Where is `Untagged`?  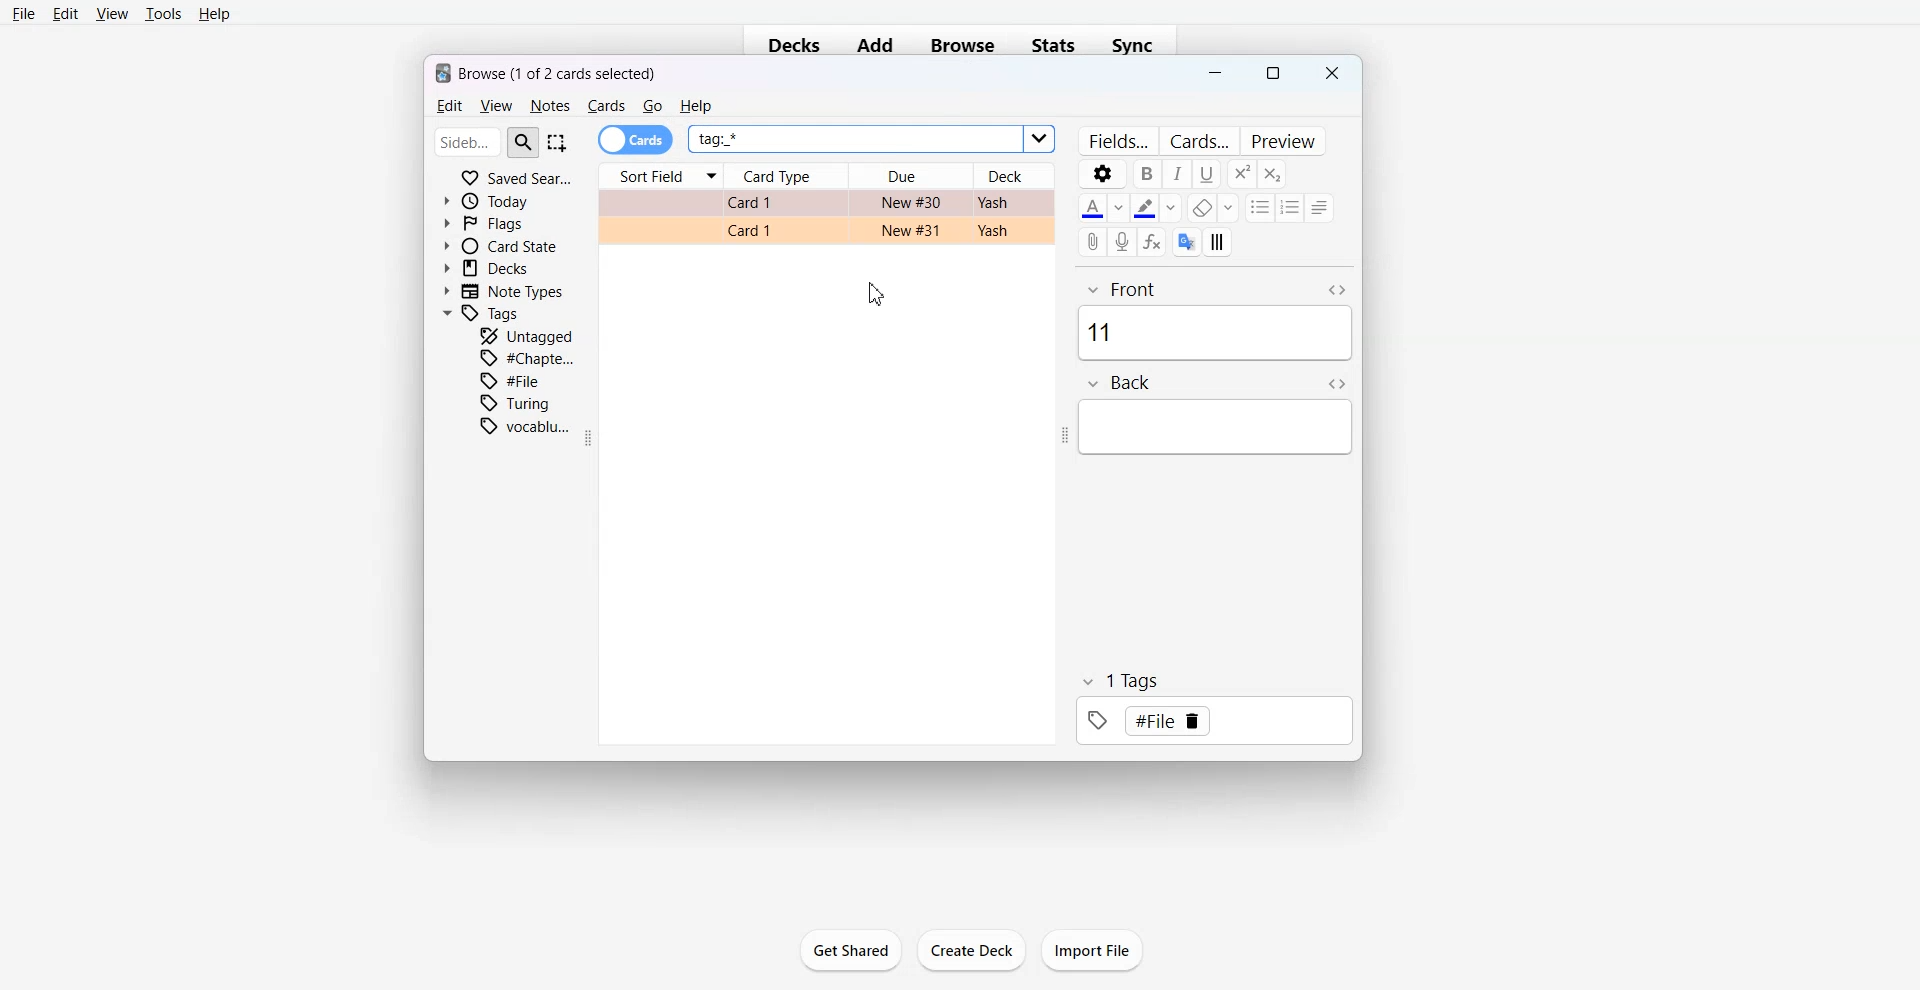 Untagged is located at coordinates (527, 335).